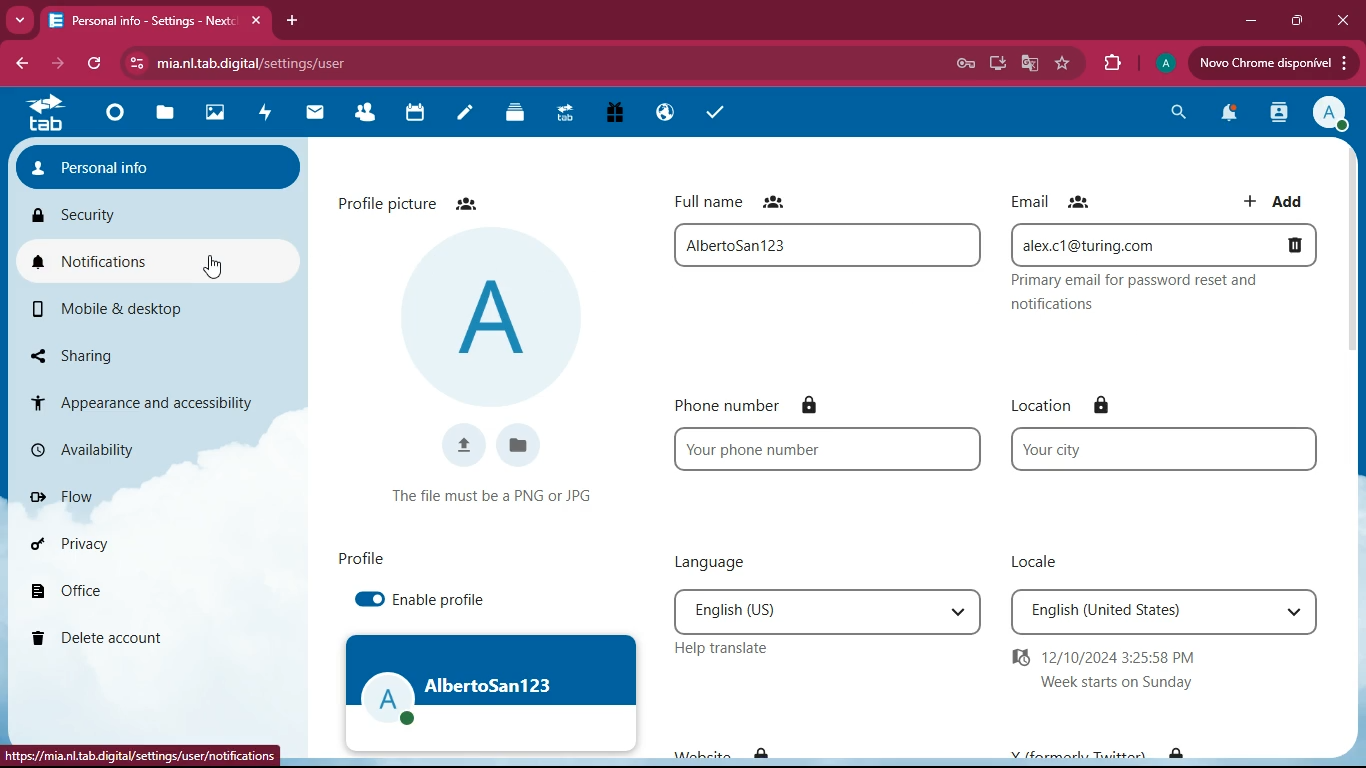  Describe the element at coordinates (130, 542) in the screenshot. I see `privacy` at that location.